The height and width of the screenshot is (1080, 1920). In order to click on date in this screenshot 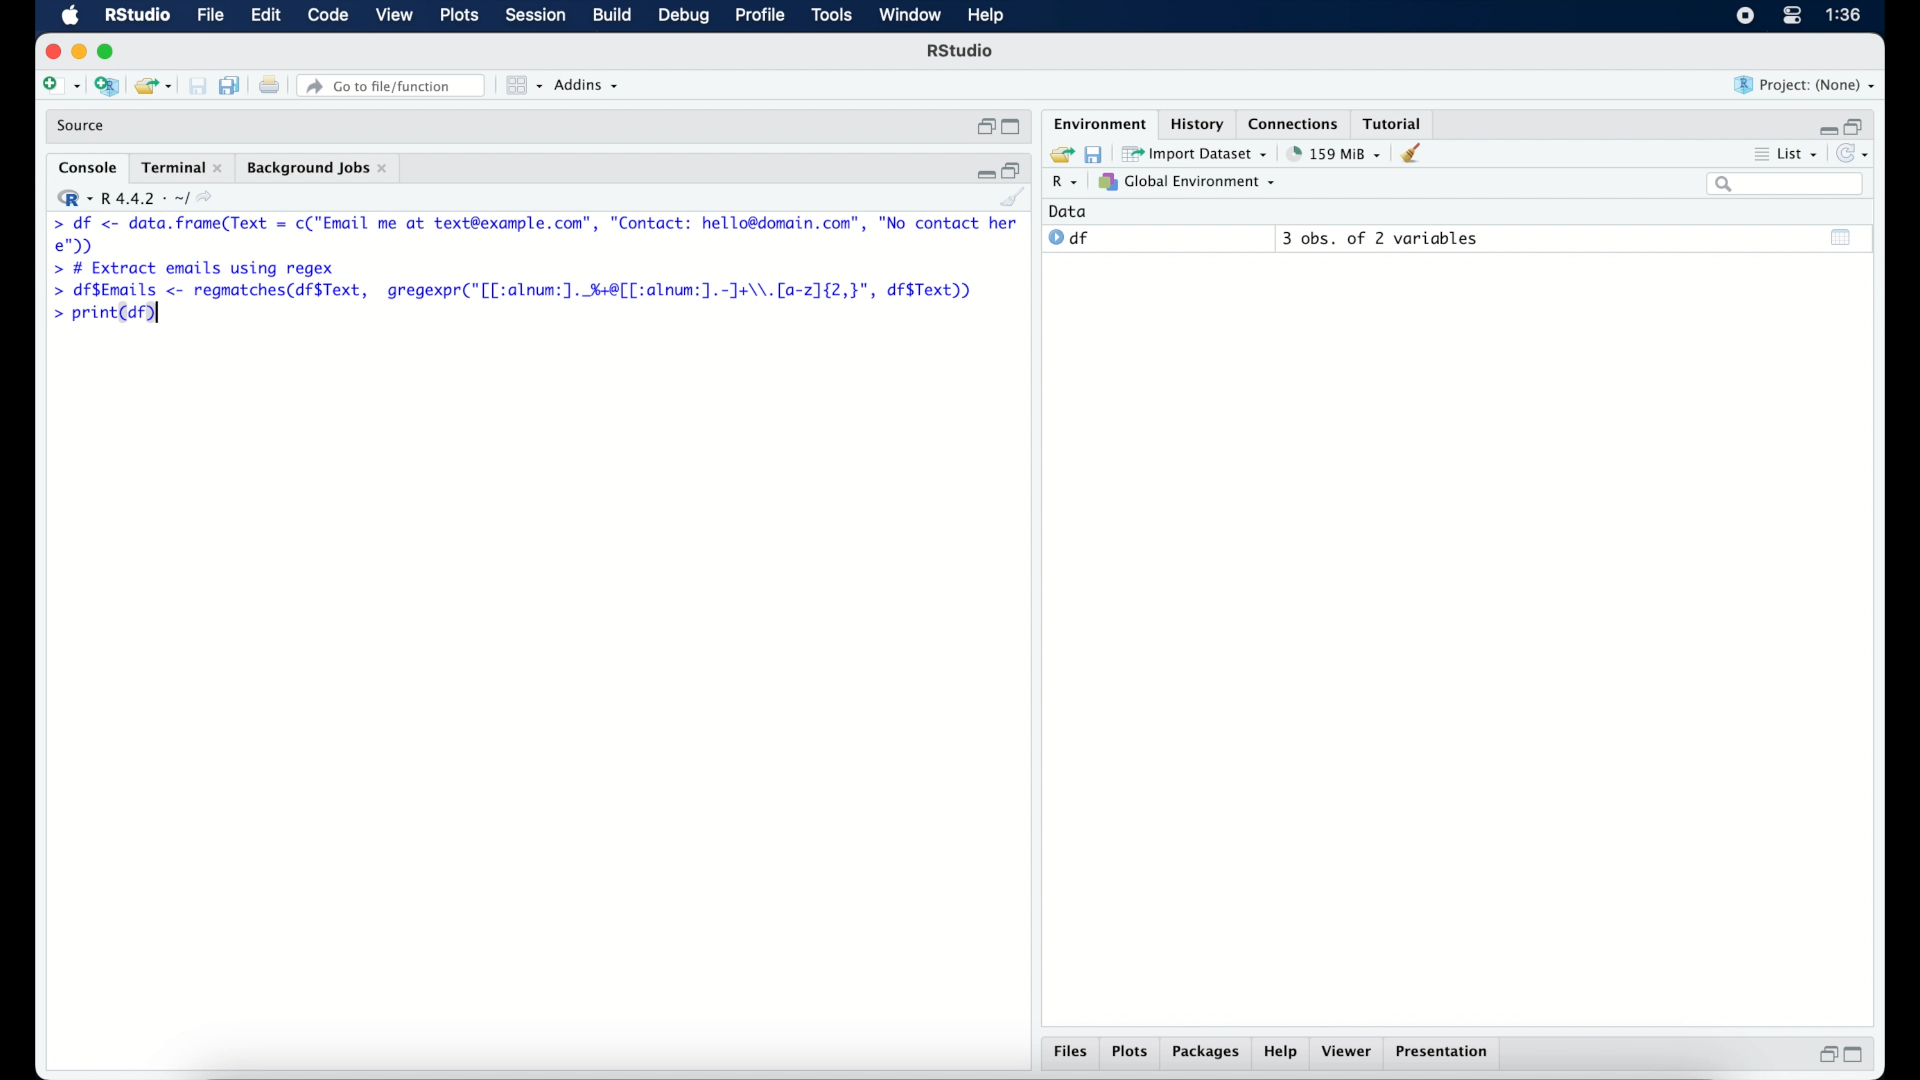, I will do `click(1069, 211)`.